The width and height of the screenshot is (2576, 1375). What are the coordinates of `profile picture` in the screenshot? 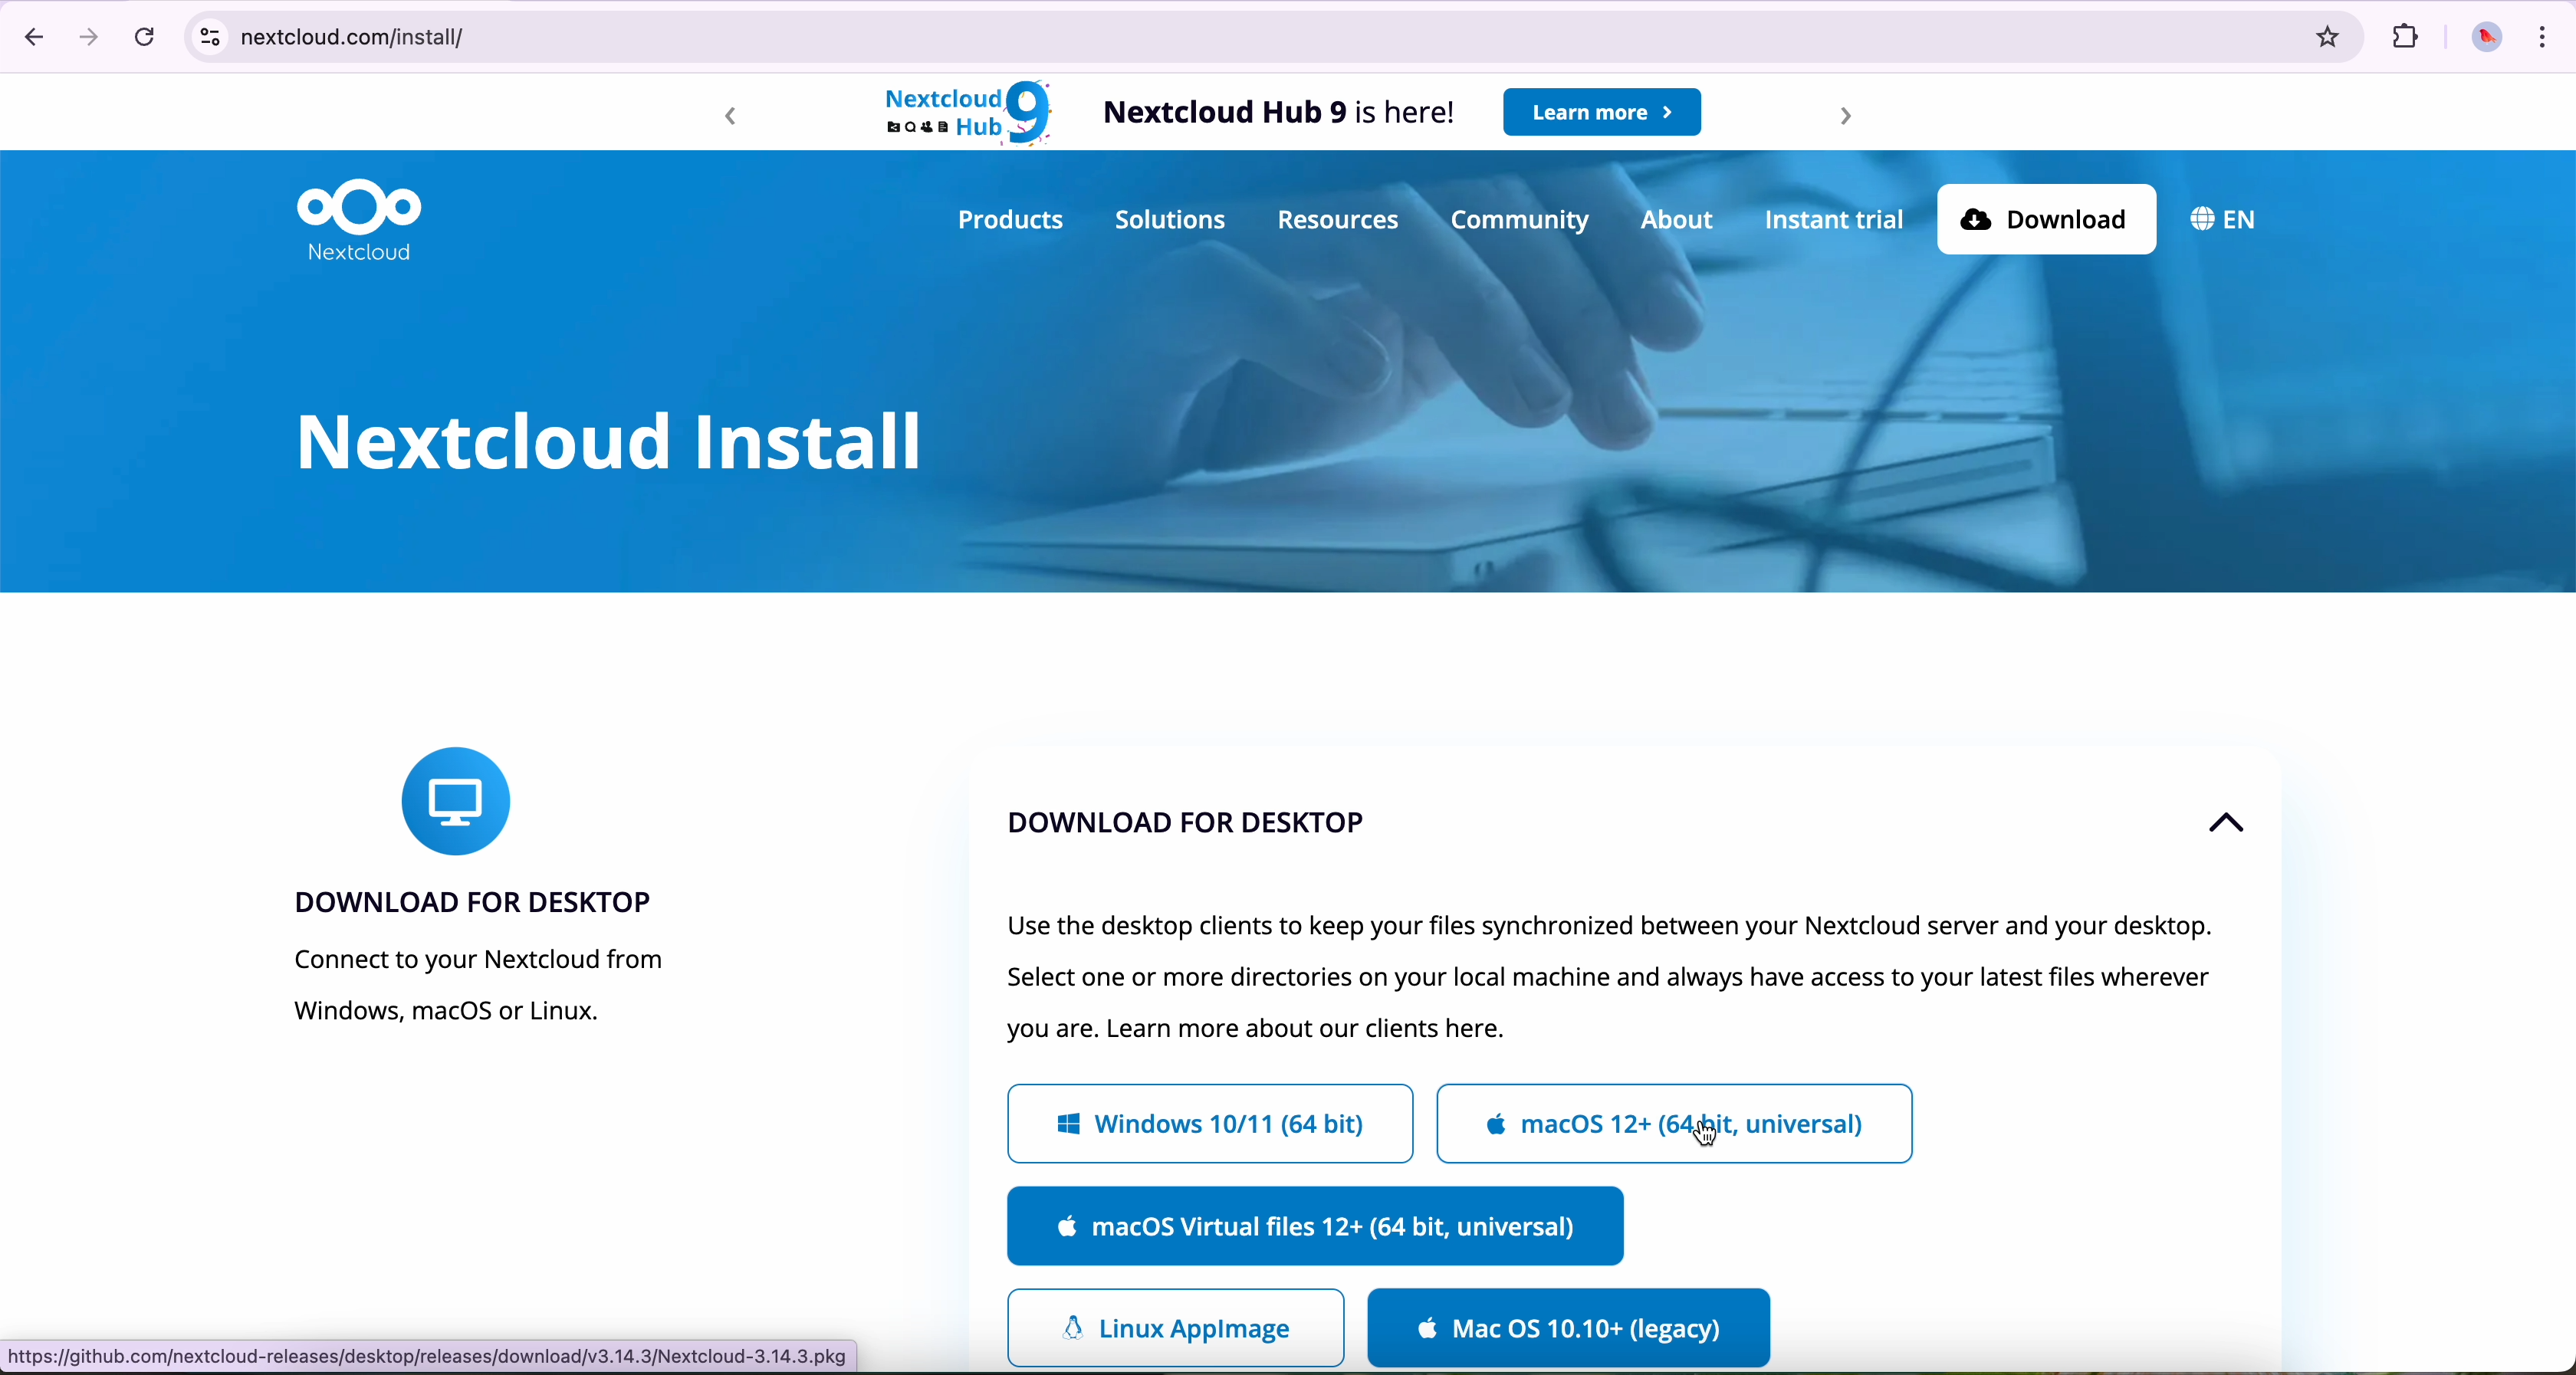 It's located at (2487, 37).